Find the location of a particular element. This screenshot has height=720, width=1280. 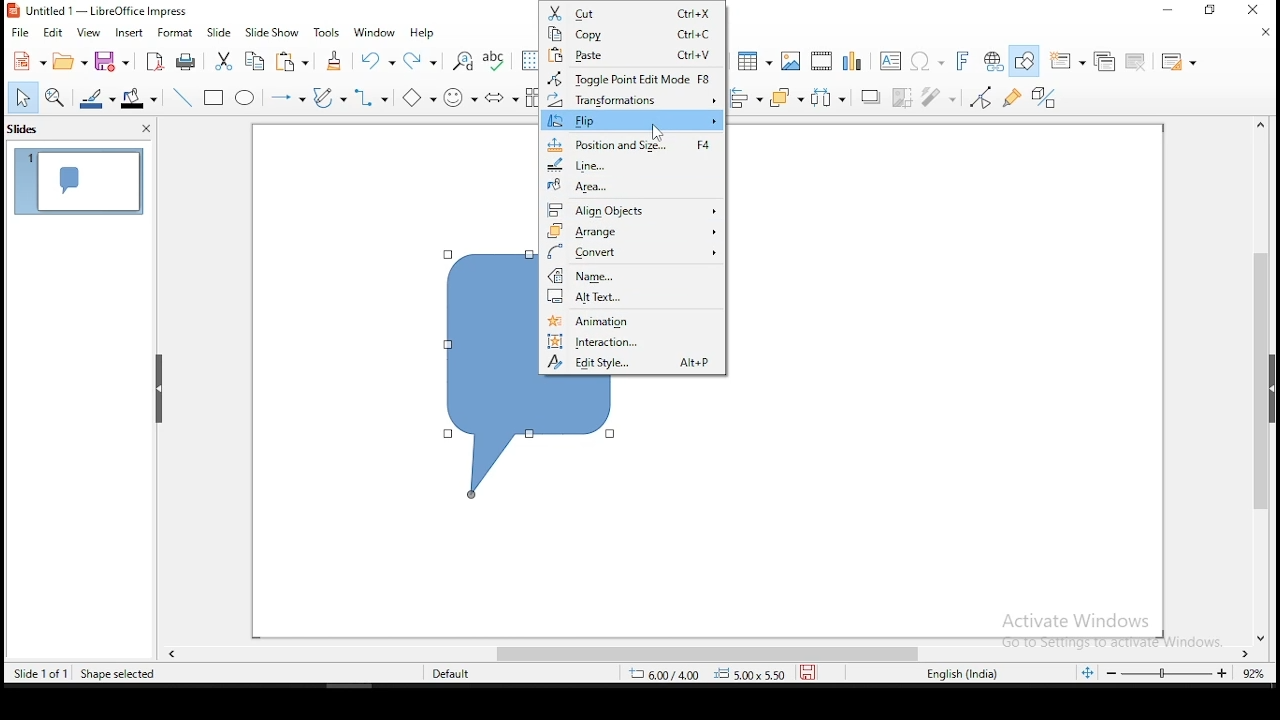

redo is located at coordinates (425, 61).